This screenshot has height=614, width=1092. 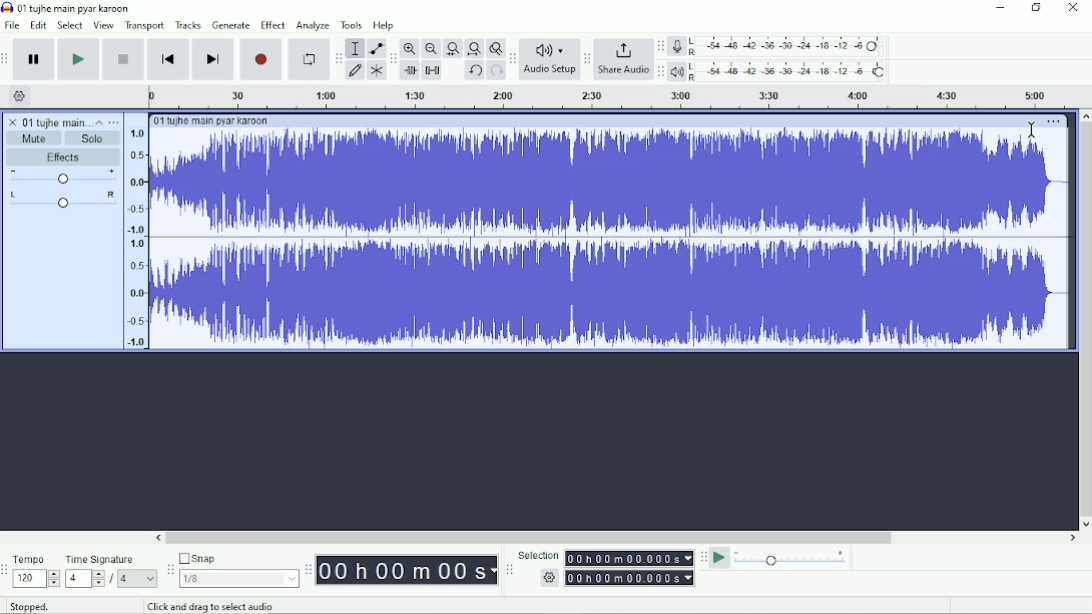 What do you see at coordinates (1031, 129) in the screenshot?
I see `Cursor` at bounding box center [1031, 129].